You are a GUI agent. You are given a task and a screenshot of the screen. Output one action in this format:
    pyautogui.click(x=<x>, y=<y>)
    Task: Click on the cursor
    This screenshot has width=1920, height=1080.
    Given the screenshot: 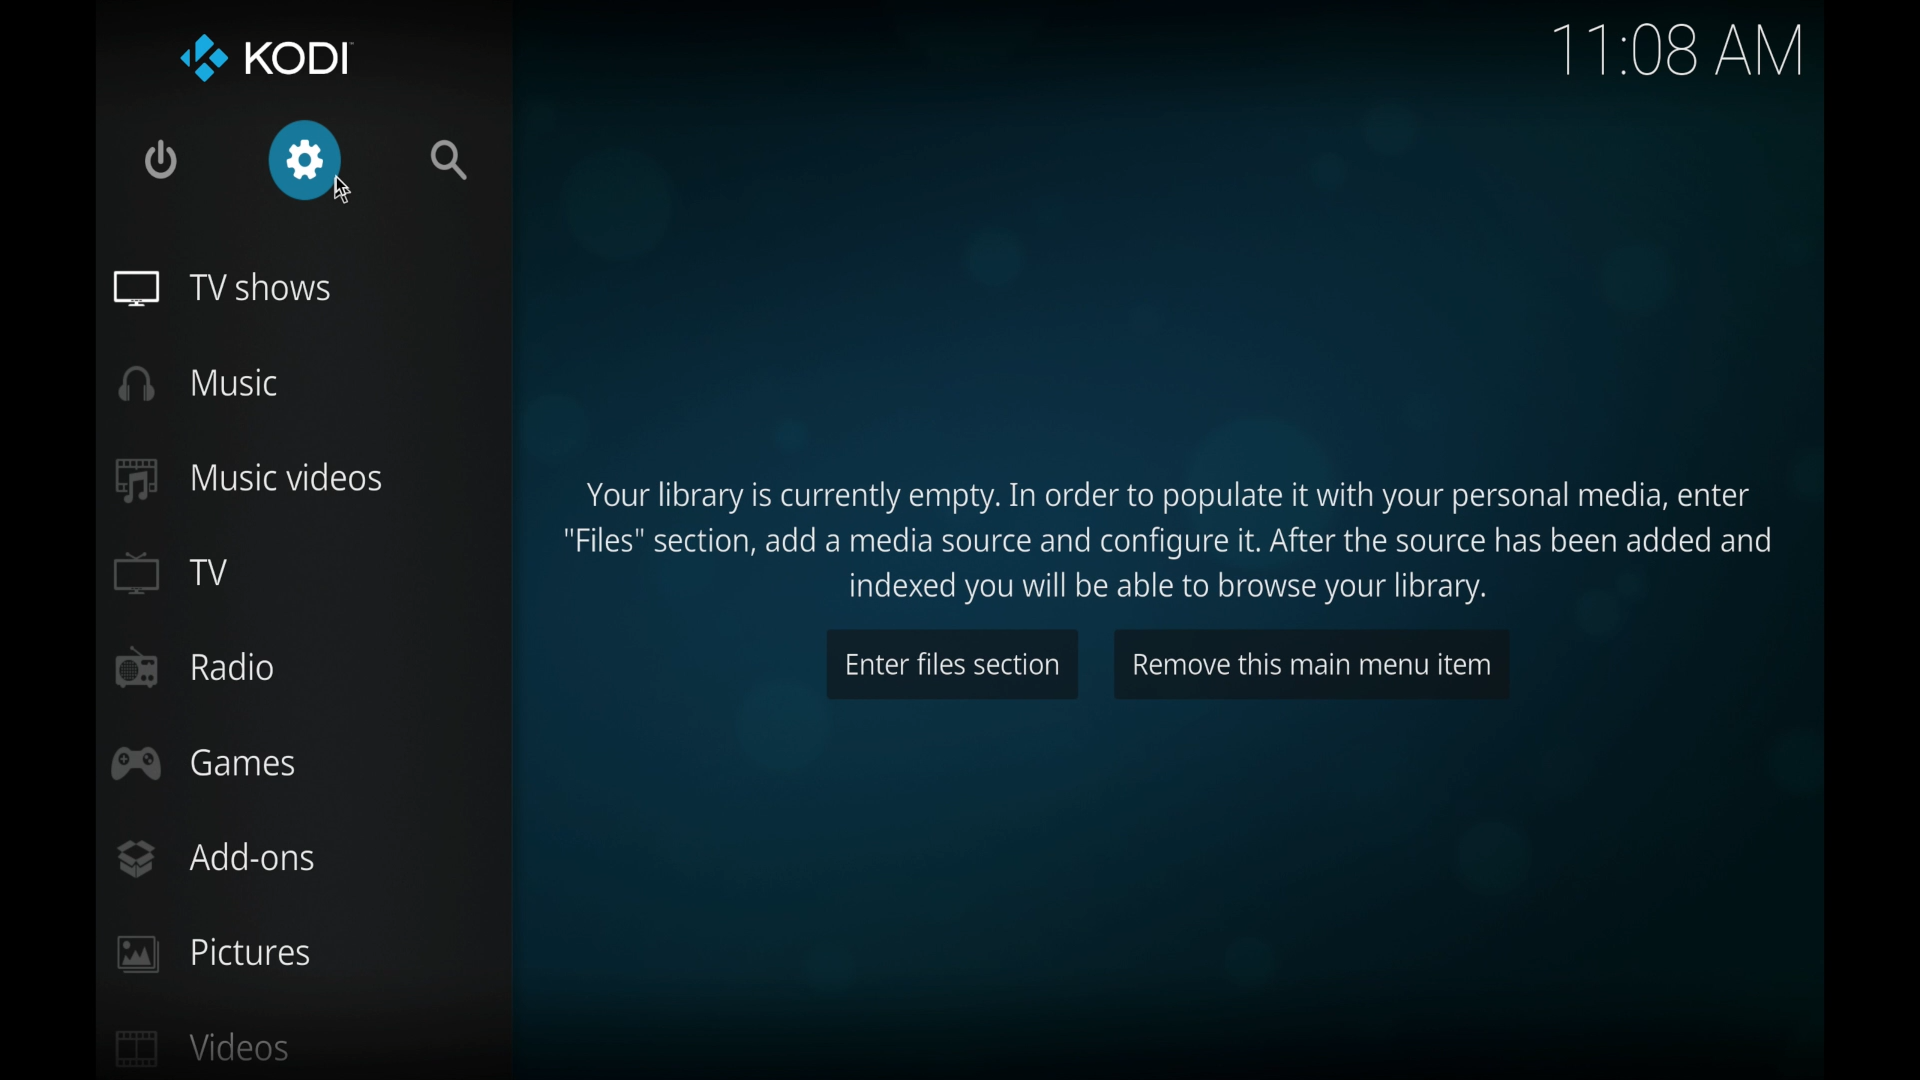 What is the action you would take?
    pyautogui.click(x=344, y=188)
    